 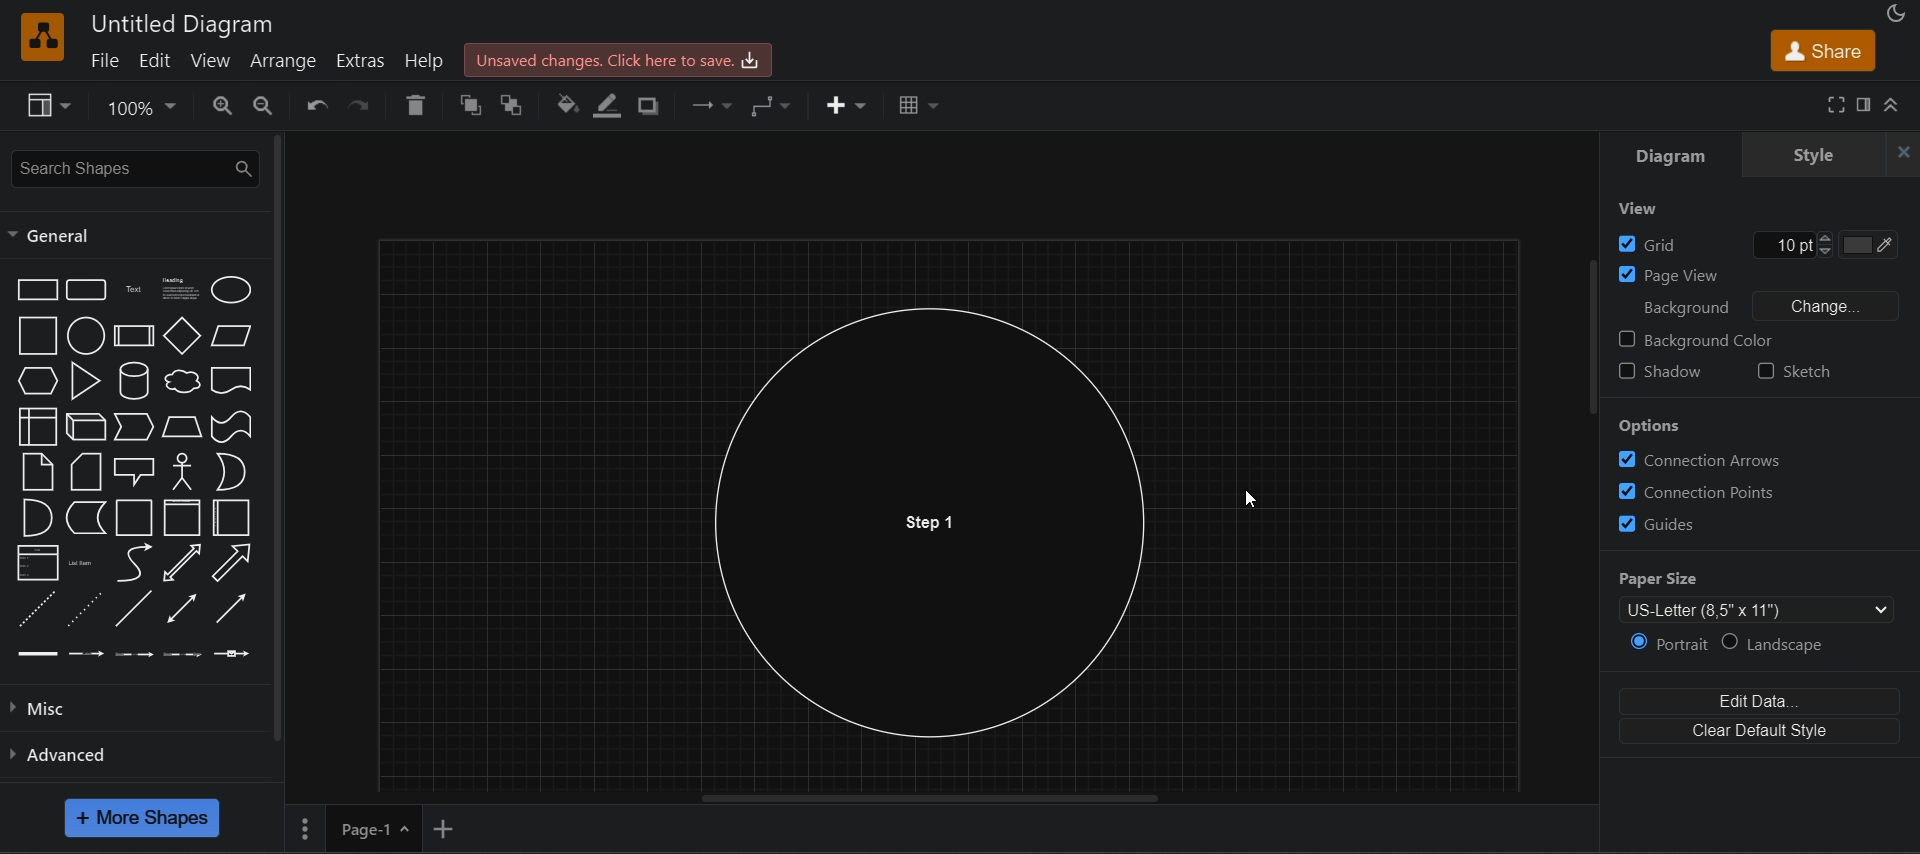 I want to click on zoom out, so click(x=210, y=107).